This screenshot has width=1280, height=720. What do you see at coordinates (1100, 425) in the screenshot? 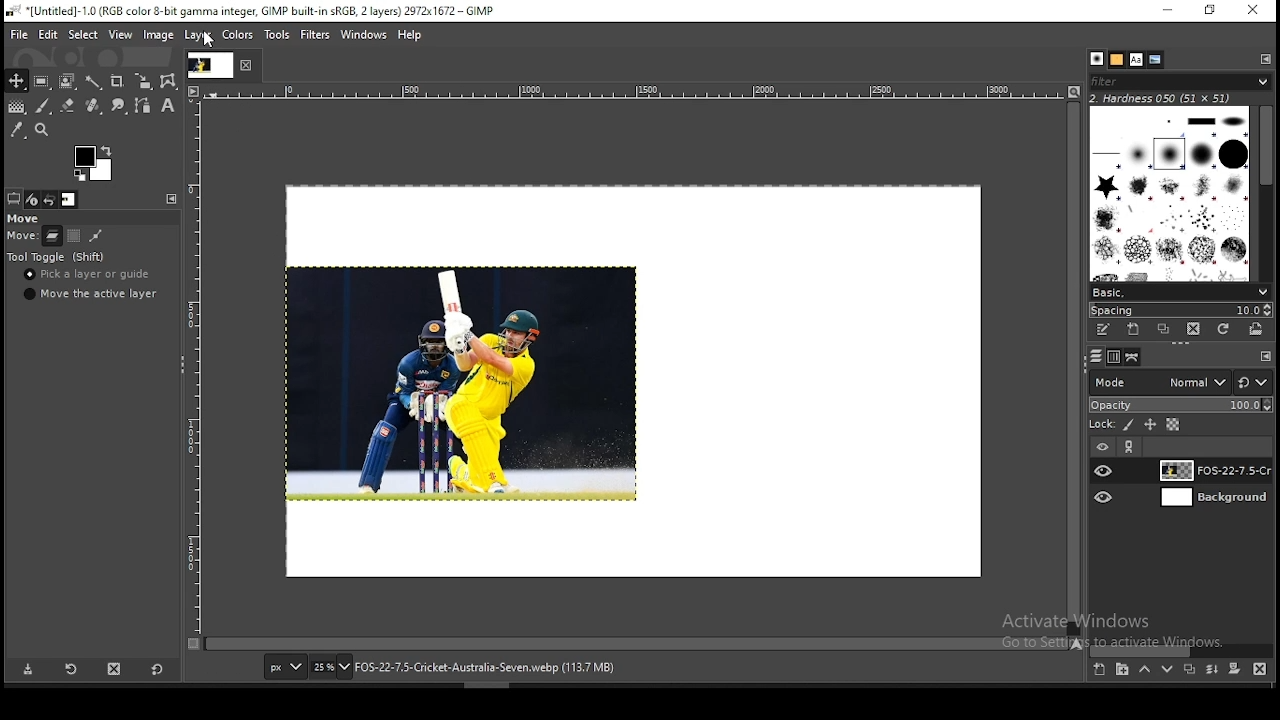
I see `lock` at bounding box center [1100, 425].